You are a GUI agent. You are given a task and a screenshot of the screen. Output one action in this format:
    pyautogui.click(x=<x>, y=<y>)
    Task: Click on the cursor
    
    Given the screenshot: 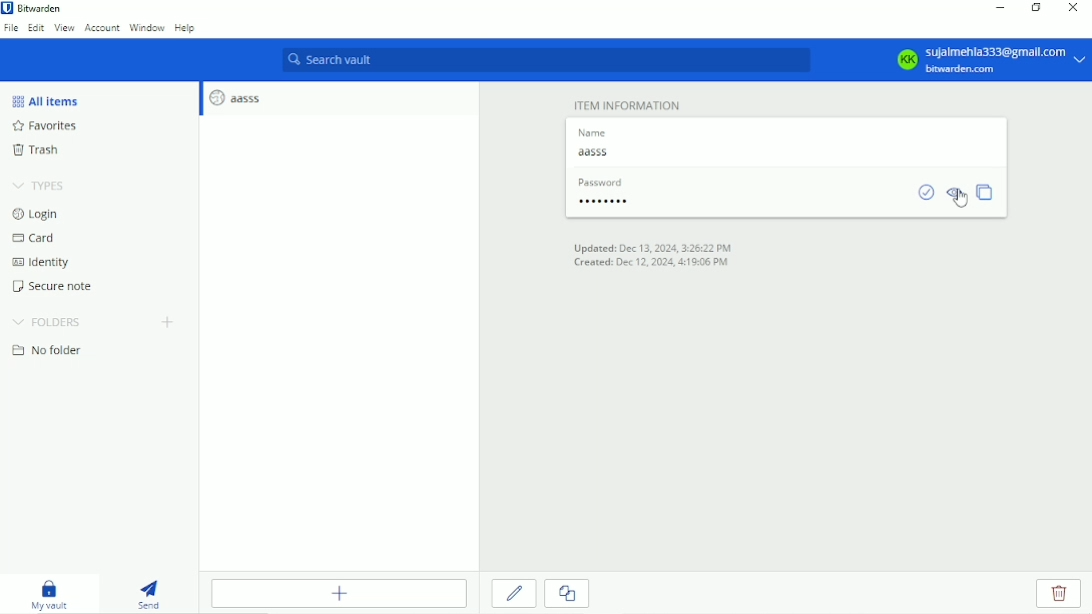 What is the action you would take?
    pyautogui.click(x=961, y=203)
    